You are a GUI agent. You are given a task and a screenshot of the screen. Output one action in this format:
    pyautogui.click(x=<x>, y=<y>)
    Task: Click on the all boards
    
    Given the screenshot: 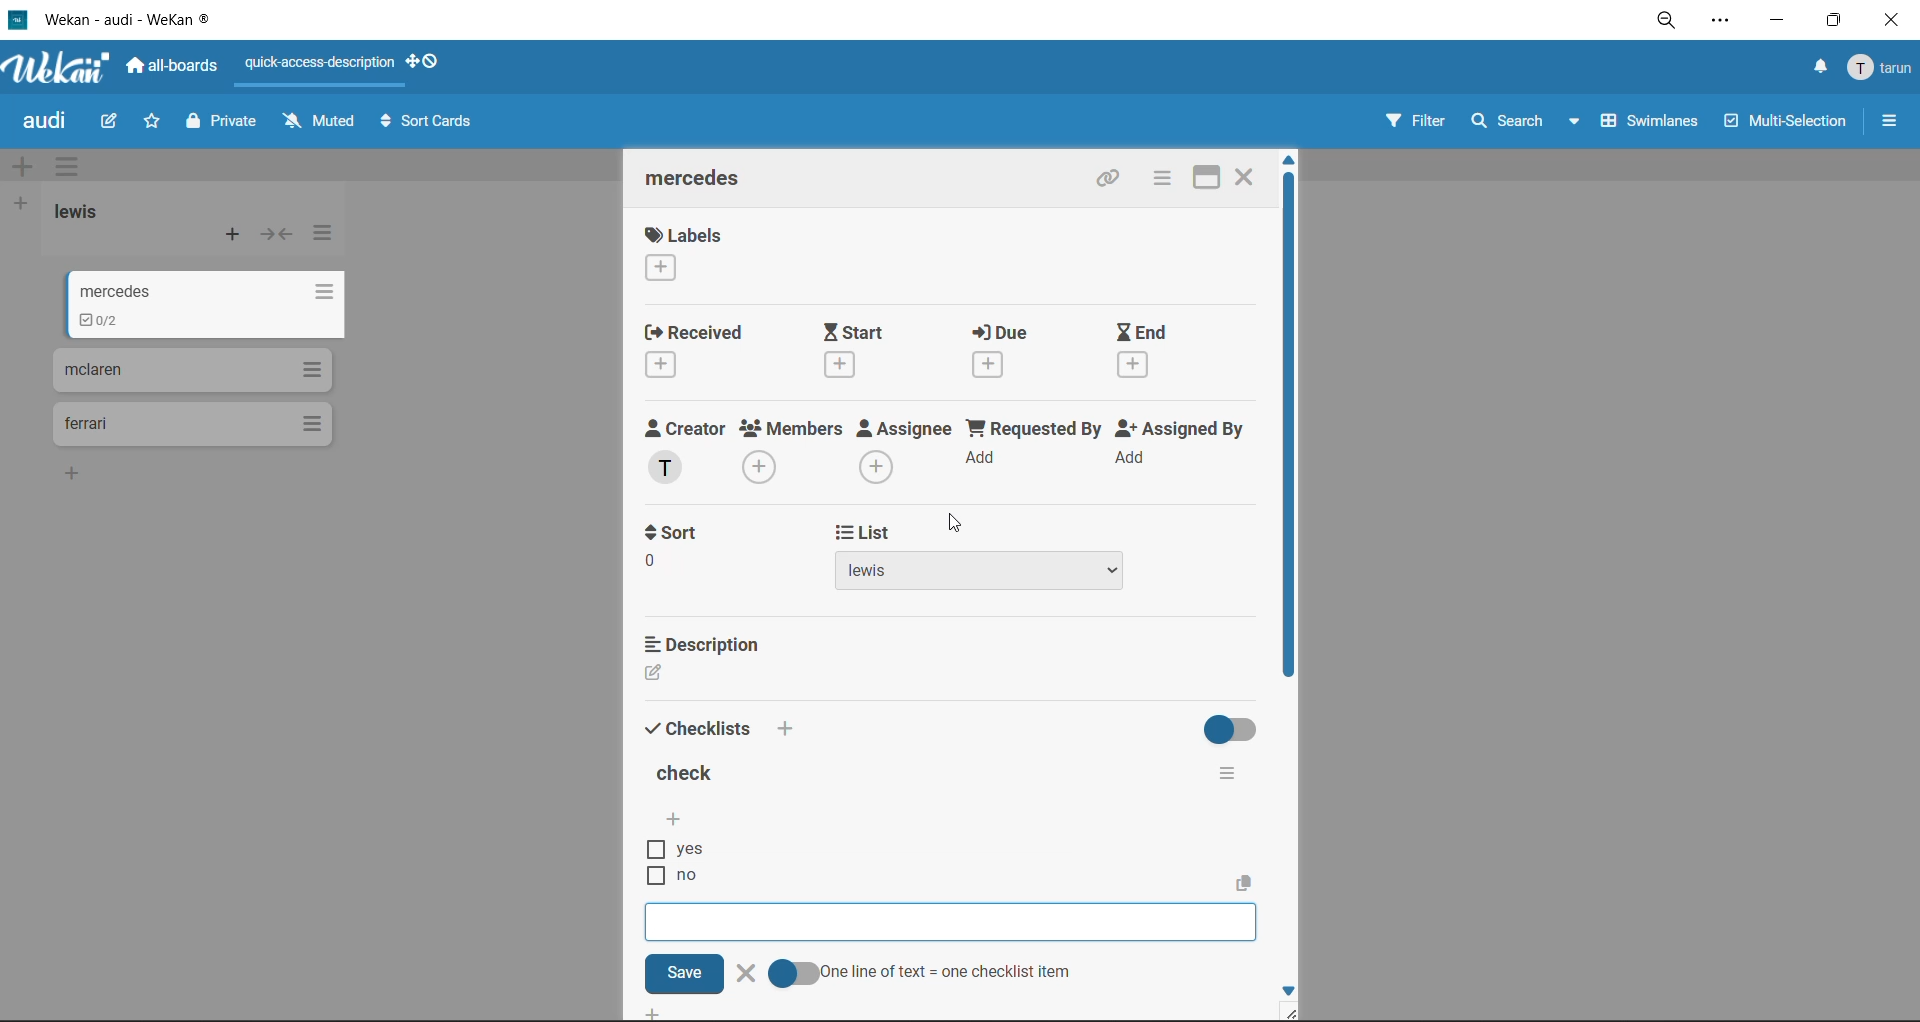 What is the action you would take?
    pyautogui.click(x=177, y=69)
    